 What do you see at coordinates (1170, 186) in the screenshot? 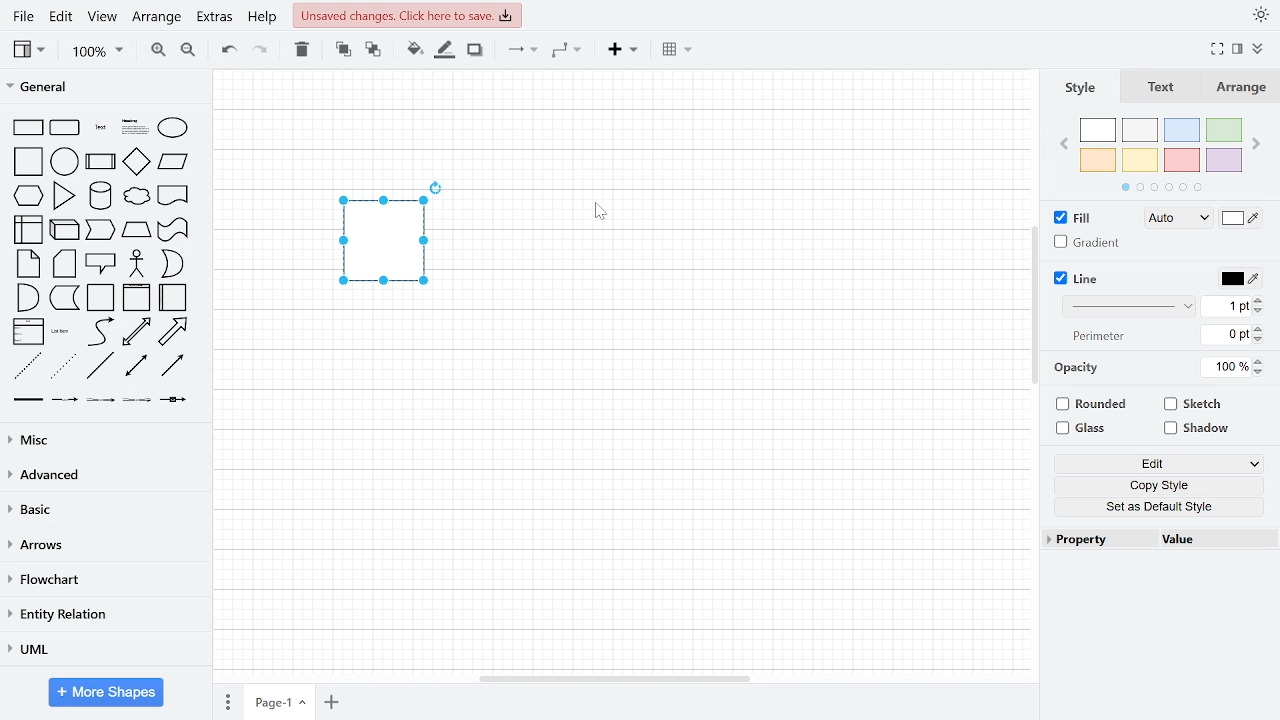
I see `pages in color` at bounding box center [1170, 186].